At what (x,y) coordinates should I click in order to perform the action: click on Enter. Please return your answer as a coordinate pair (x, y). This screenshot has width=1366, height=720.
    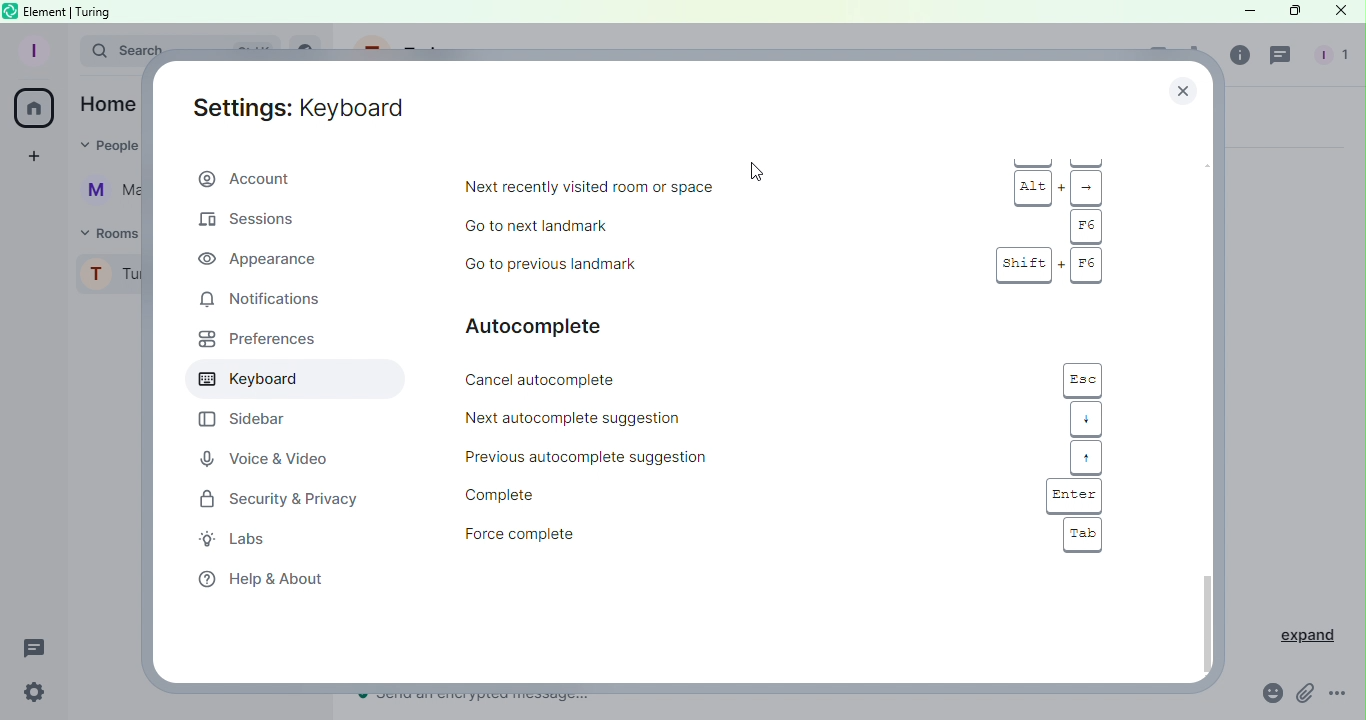
    Looking at the image, I should click on (1074, 495).